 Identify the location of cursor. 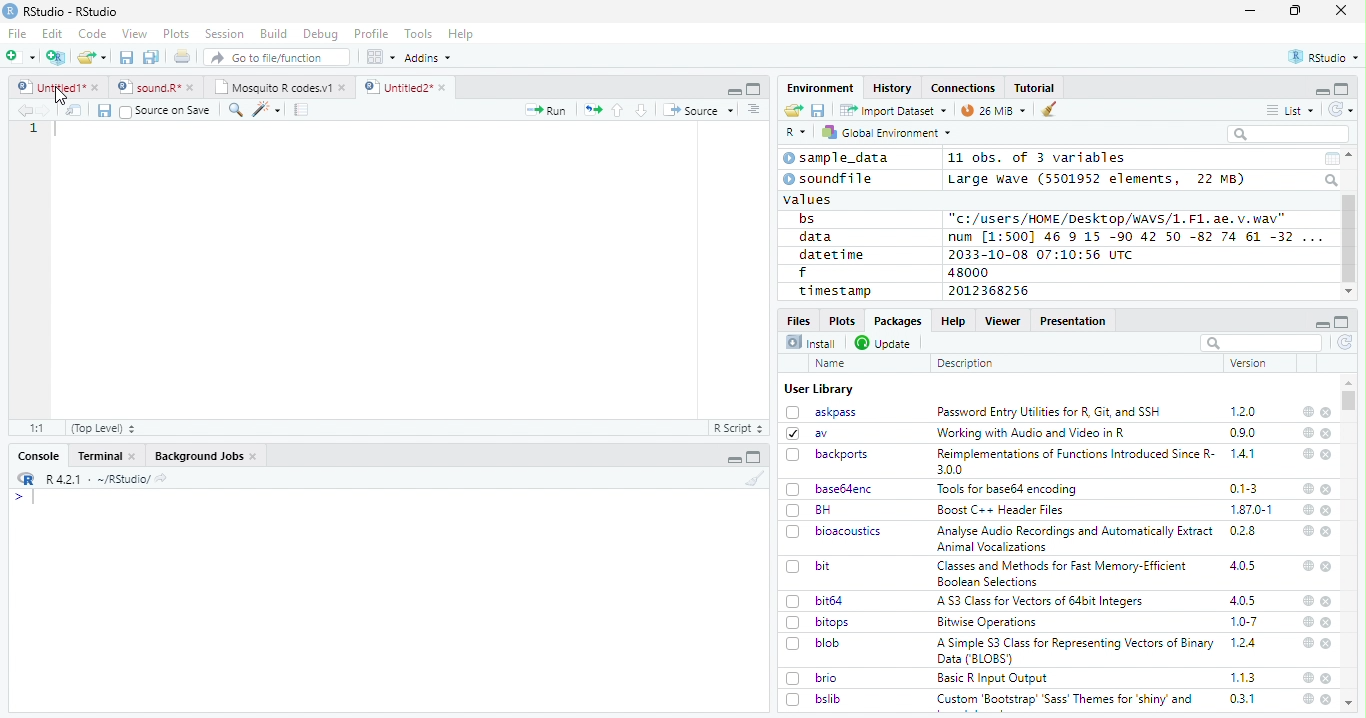
(62, 97).